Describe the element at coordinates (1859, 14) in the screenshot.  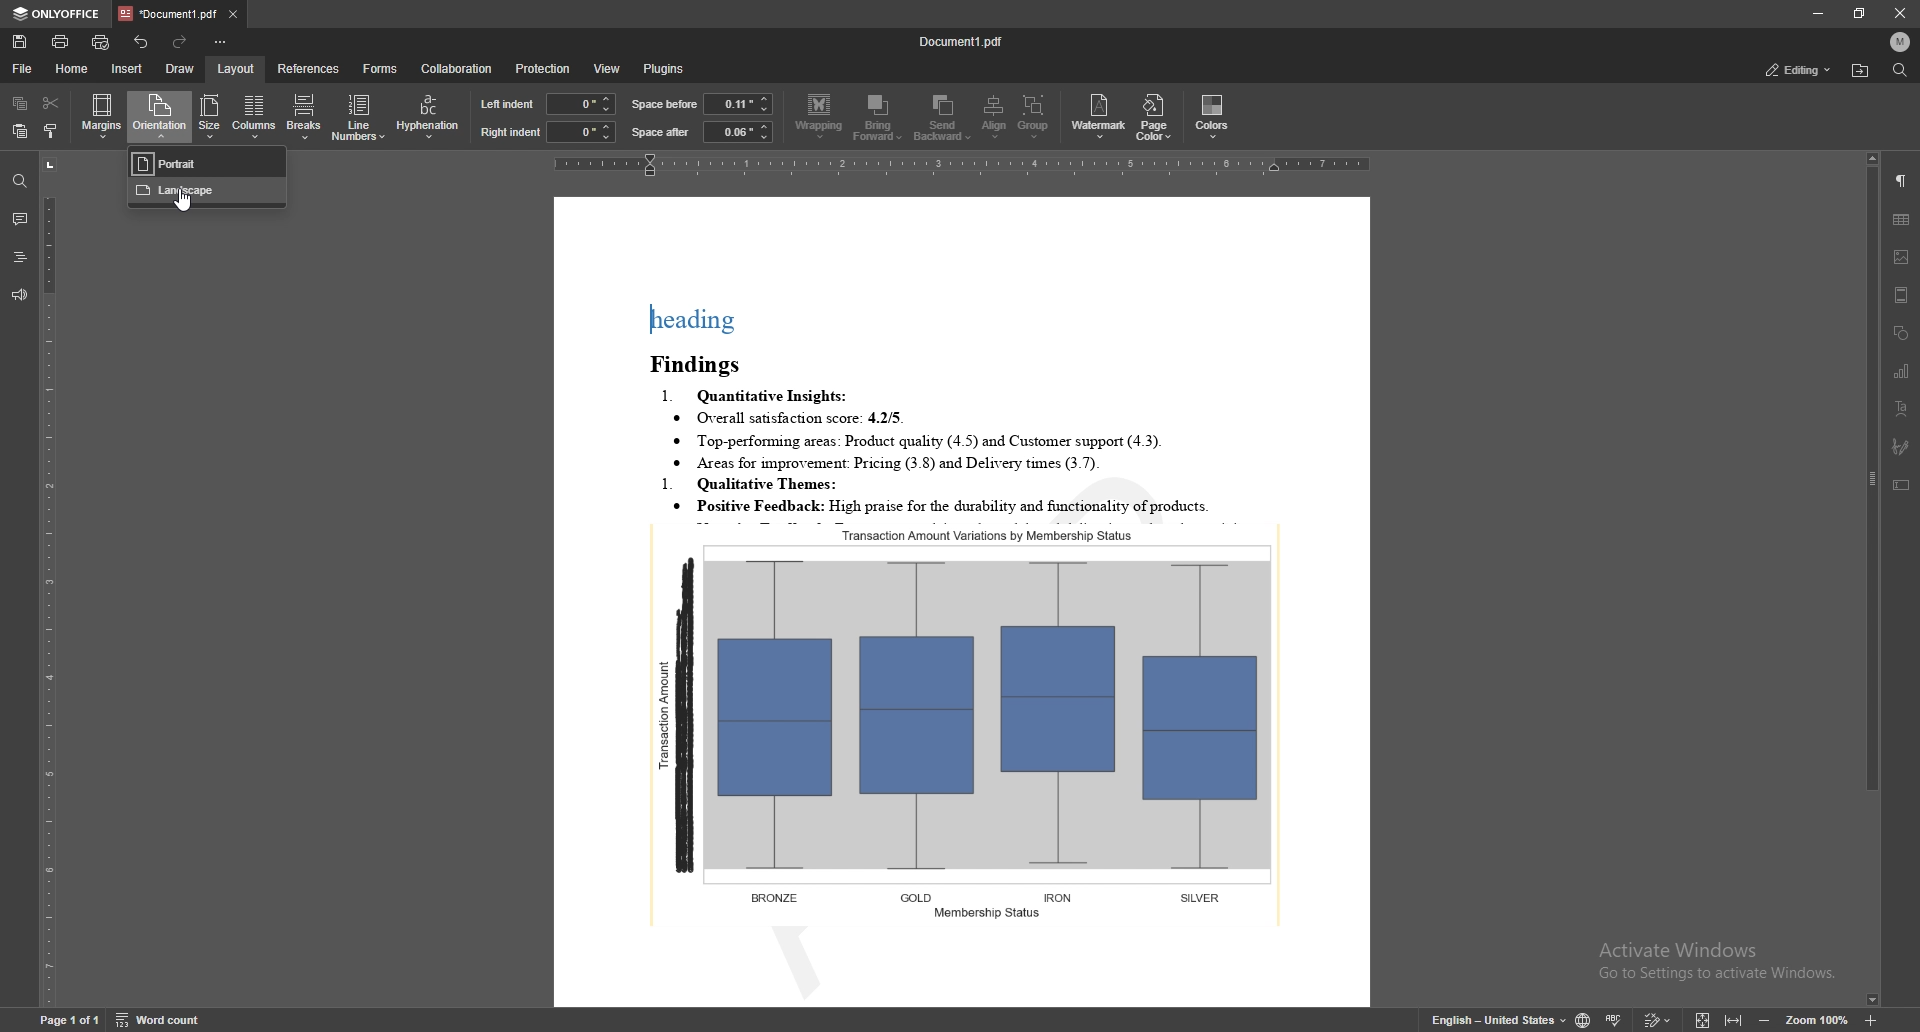
I see `resize` at that location.